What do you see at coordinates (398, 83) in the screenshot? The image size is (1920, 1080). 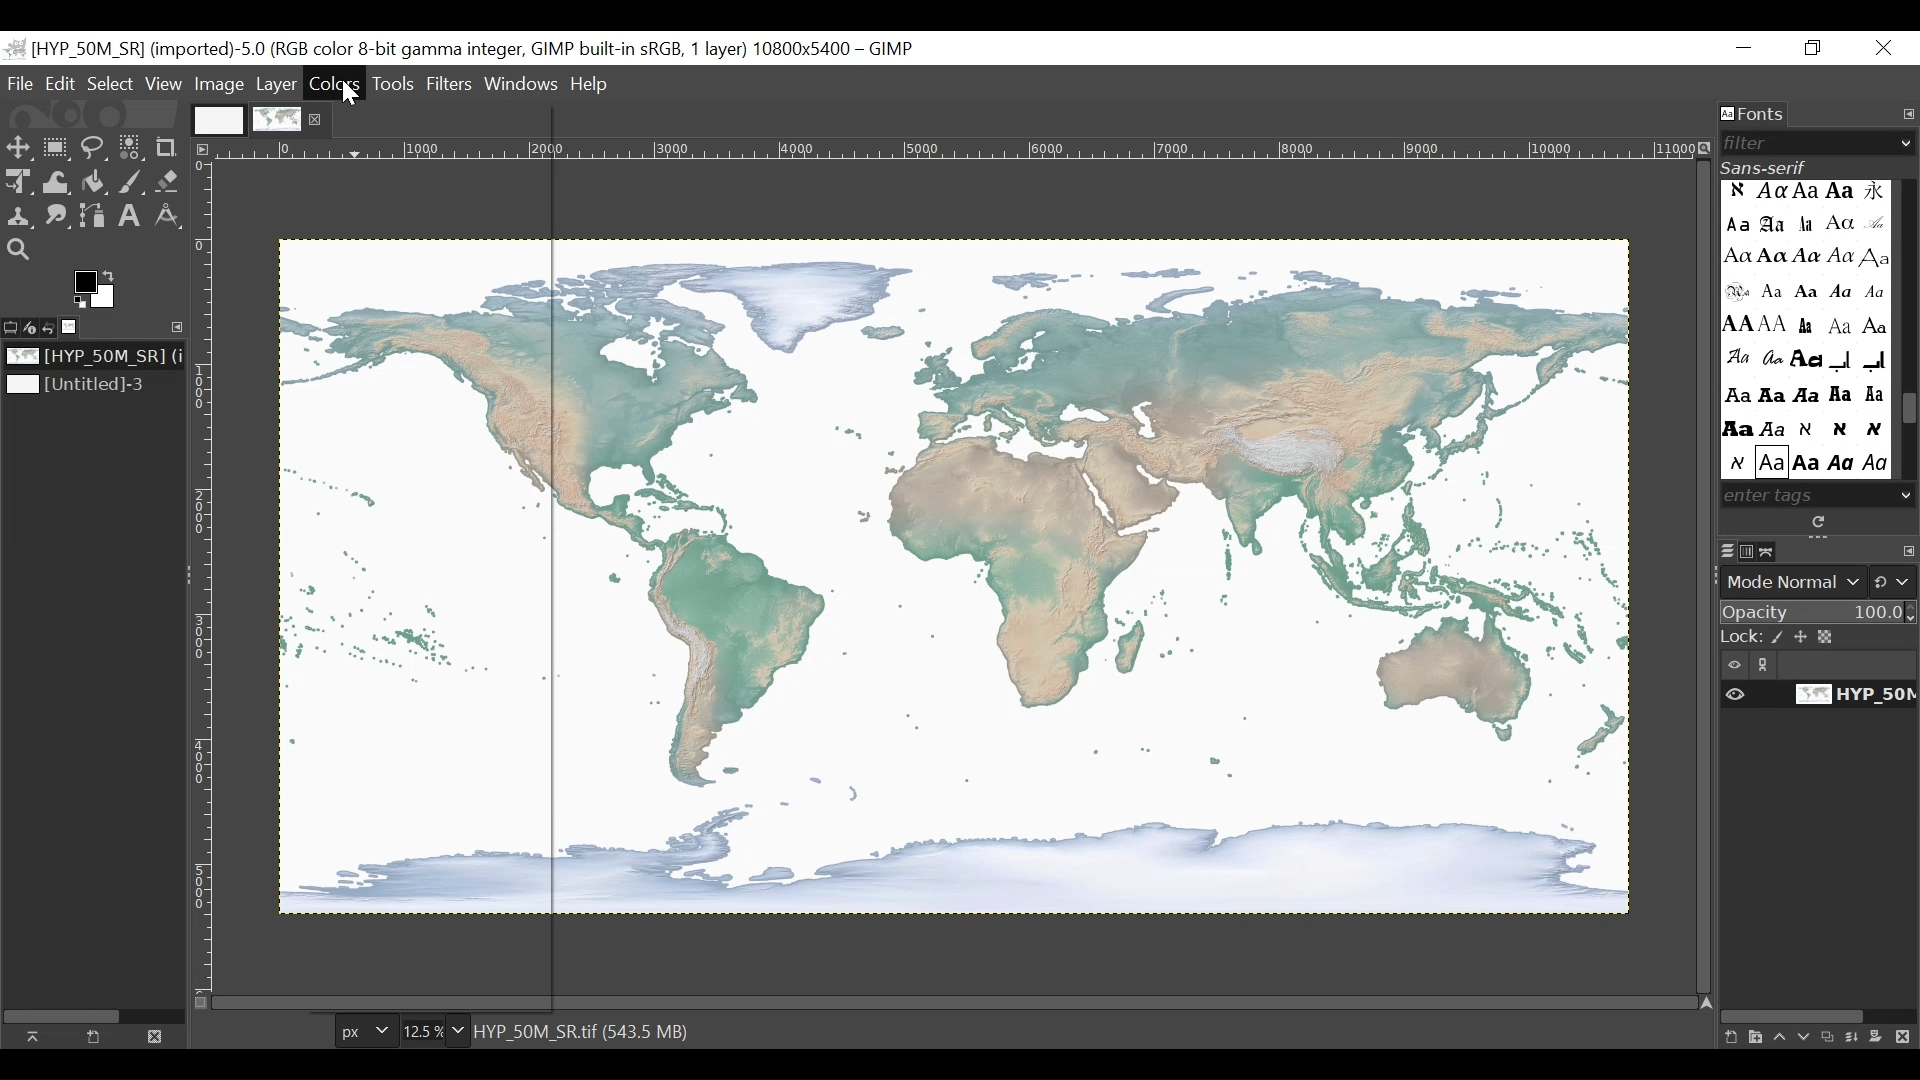 I see `Tools` at bounding box center [398, 83].